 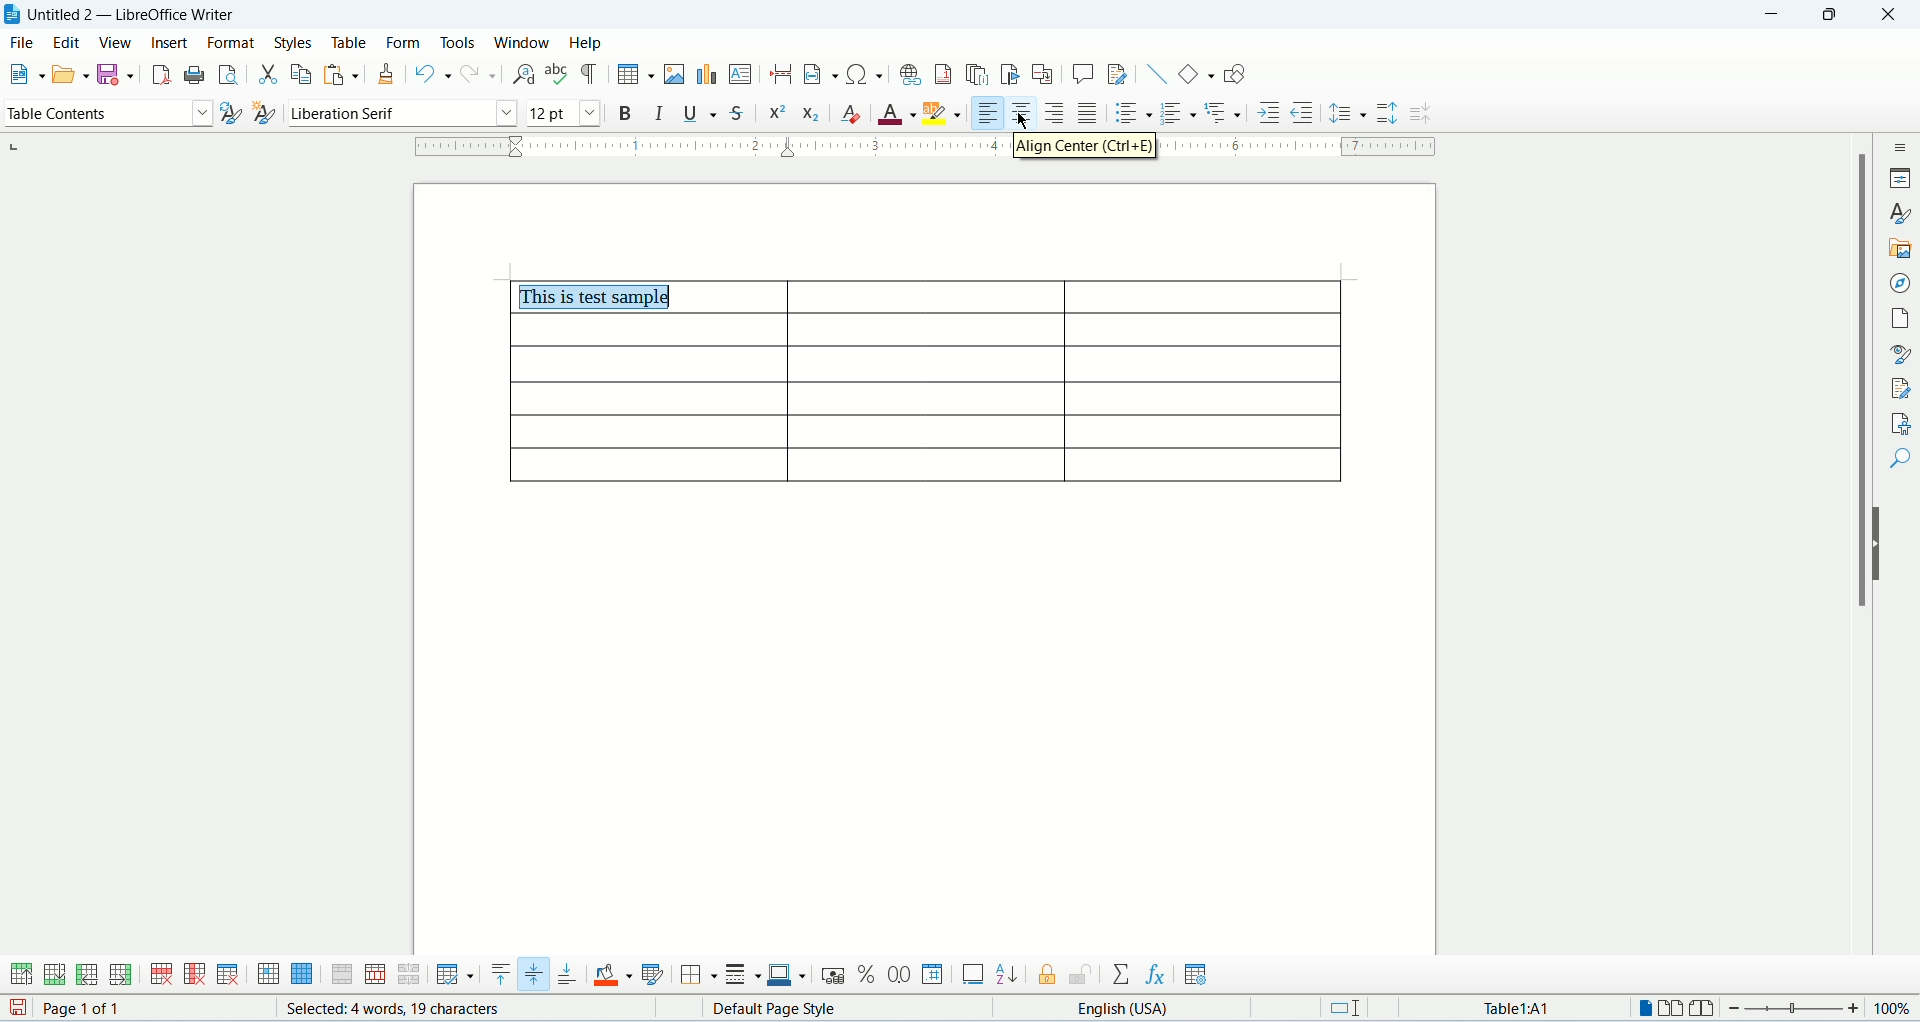 I want to click on new, so click(x=24, y=72).